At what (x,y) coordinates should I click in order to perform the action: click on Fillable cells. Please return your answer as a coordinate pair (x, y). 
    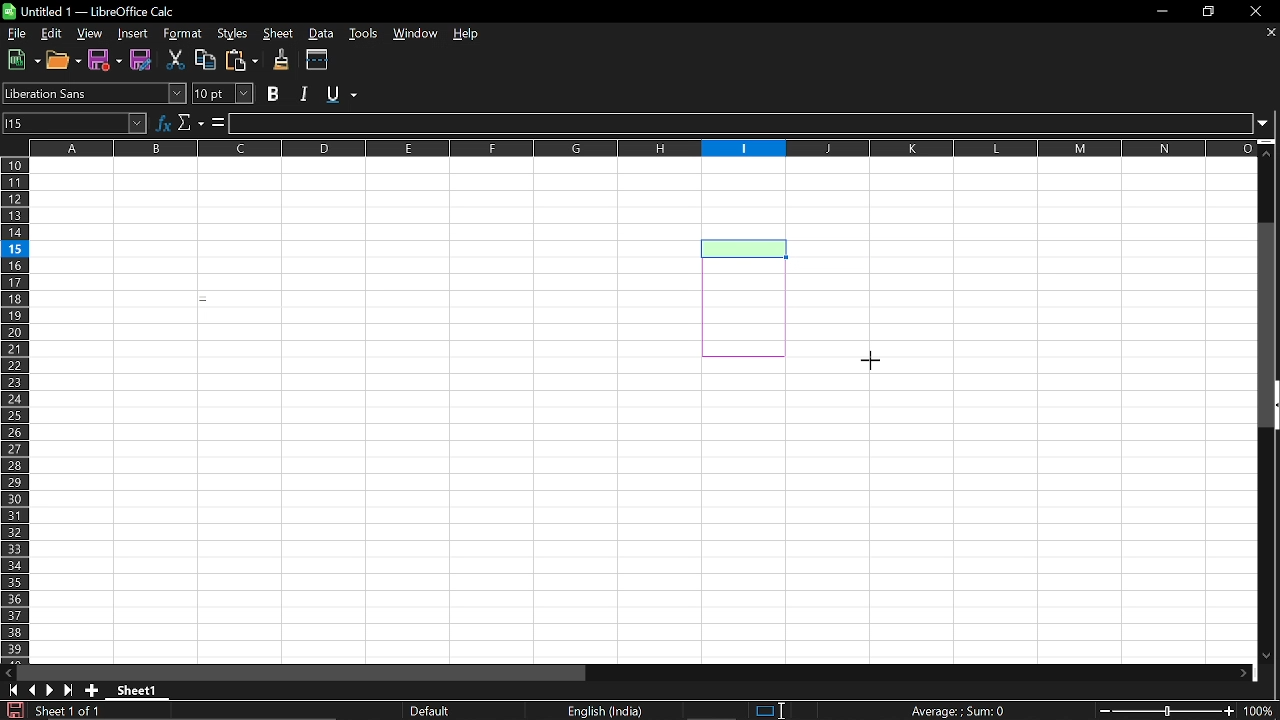
    Looking at the image, I should click on (1021, 259).